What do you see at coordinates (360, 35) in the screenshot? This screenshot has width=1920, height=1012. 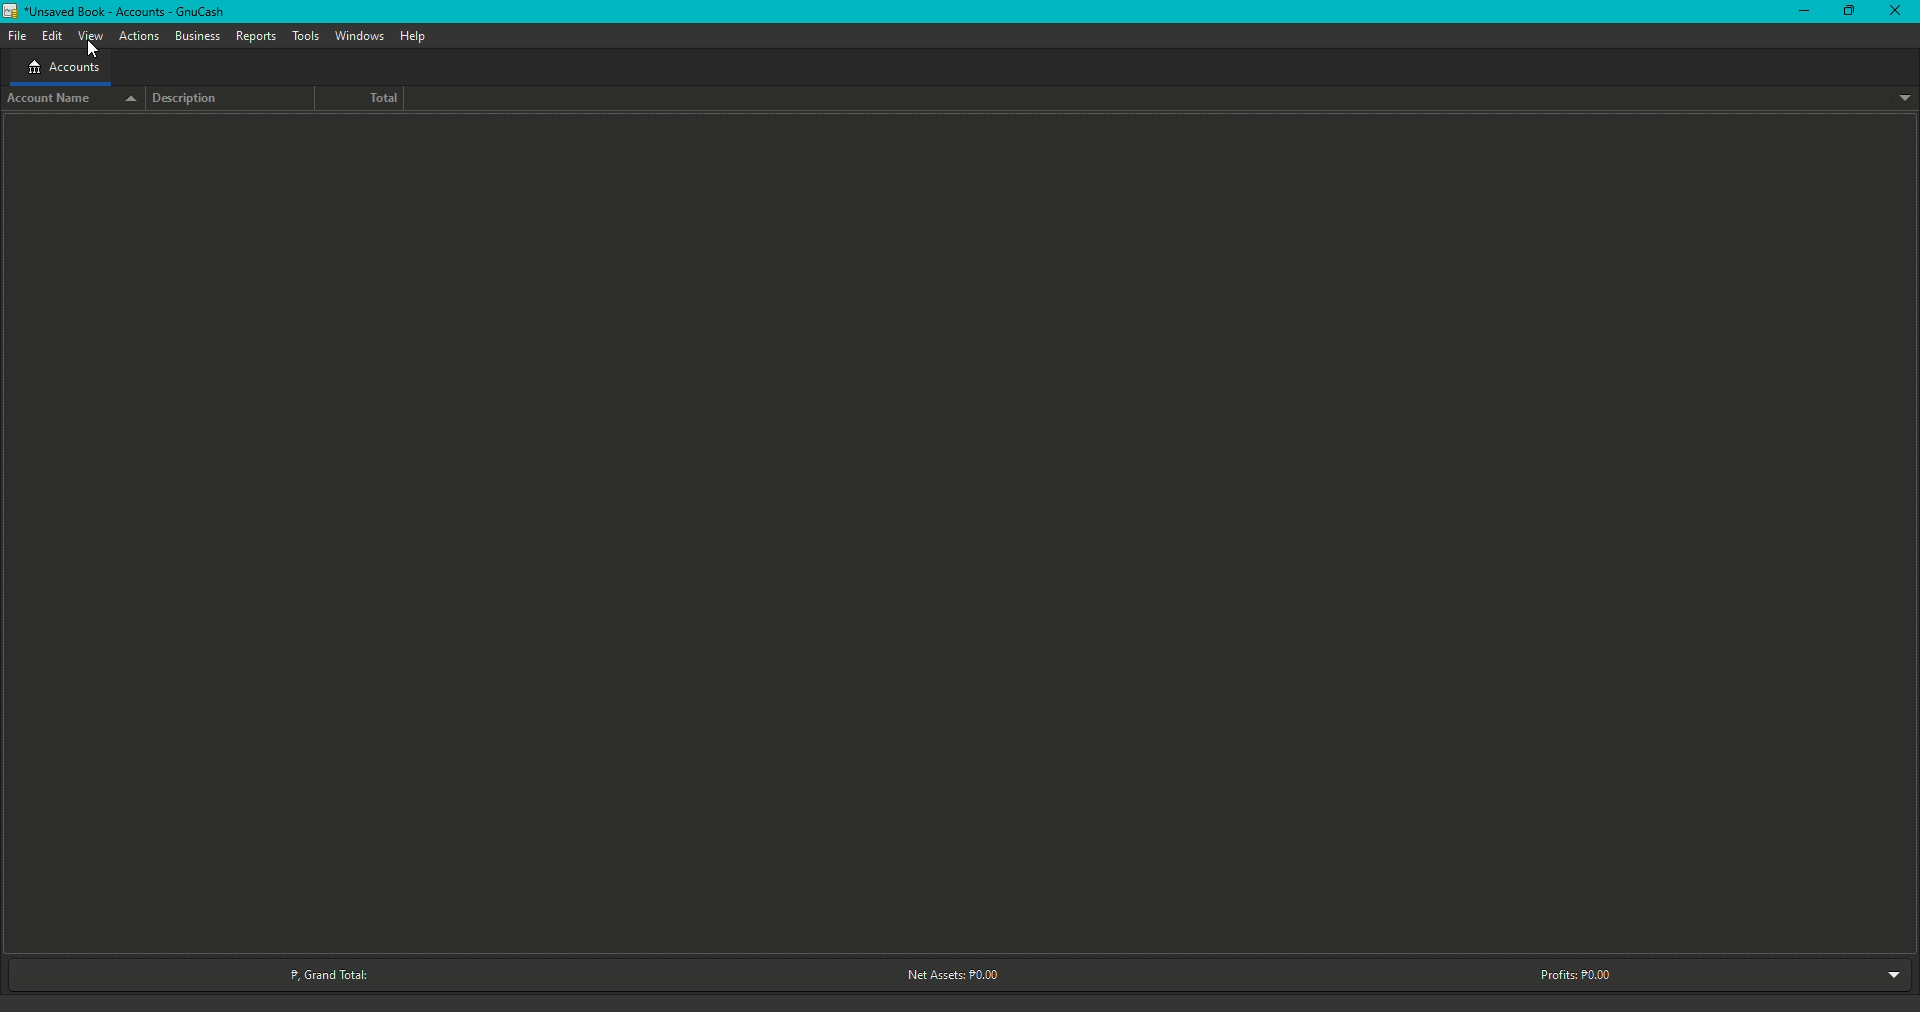 I see `Windows` at bounding box center [360, 35].